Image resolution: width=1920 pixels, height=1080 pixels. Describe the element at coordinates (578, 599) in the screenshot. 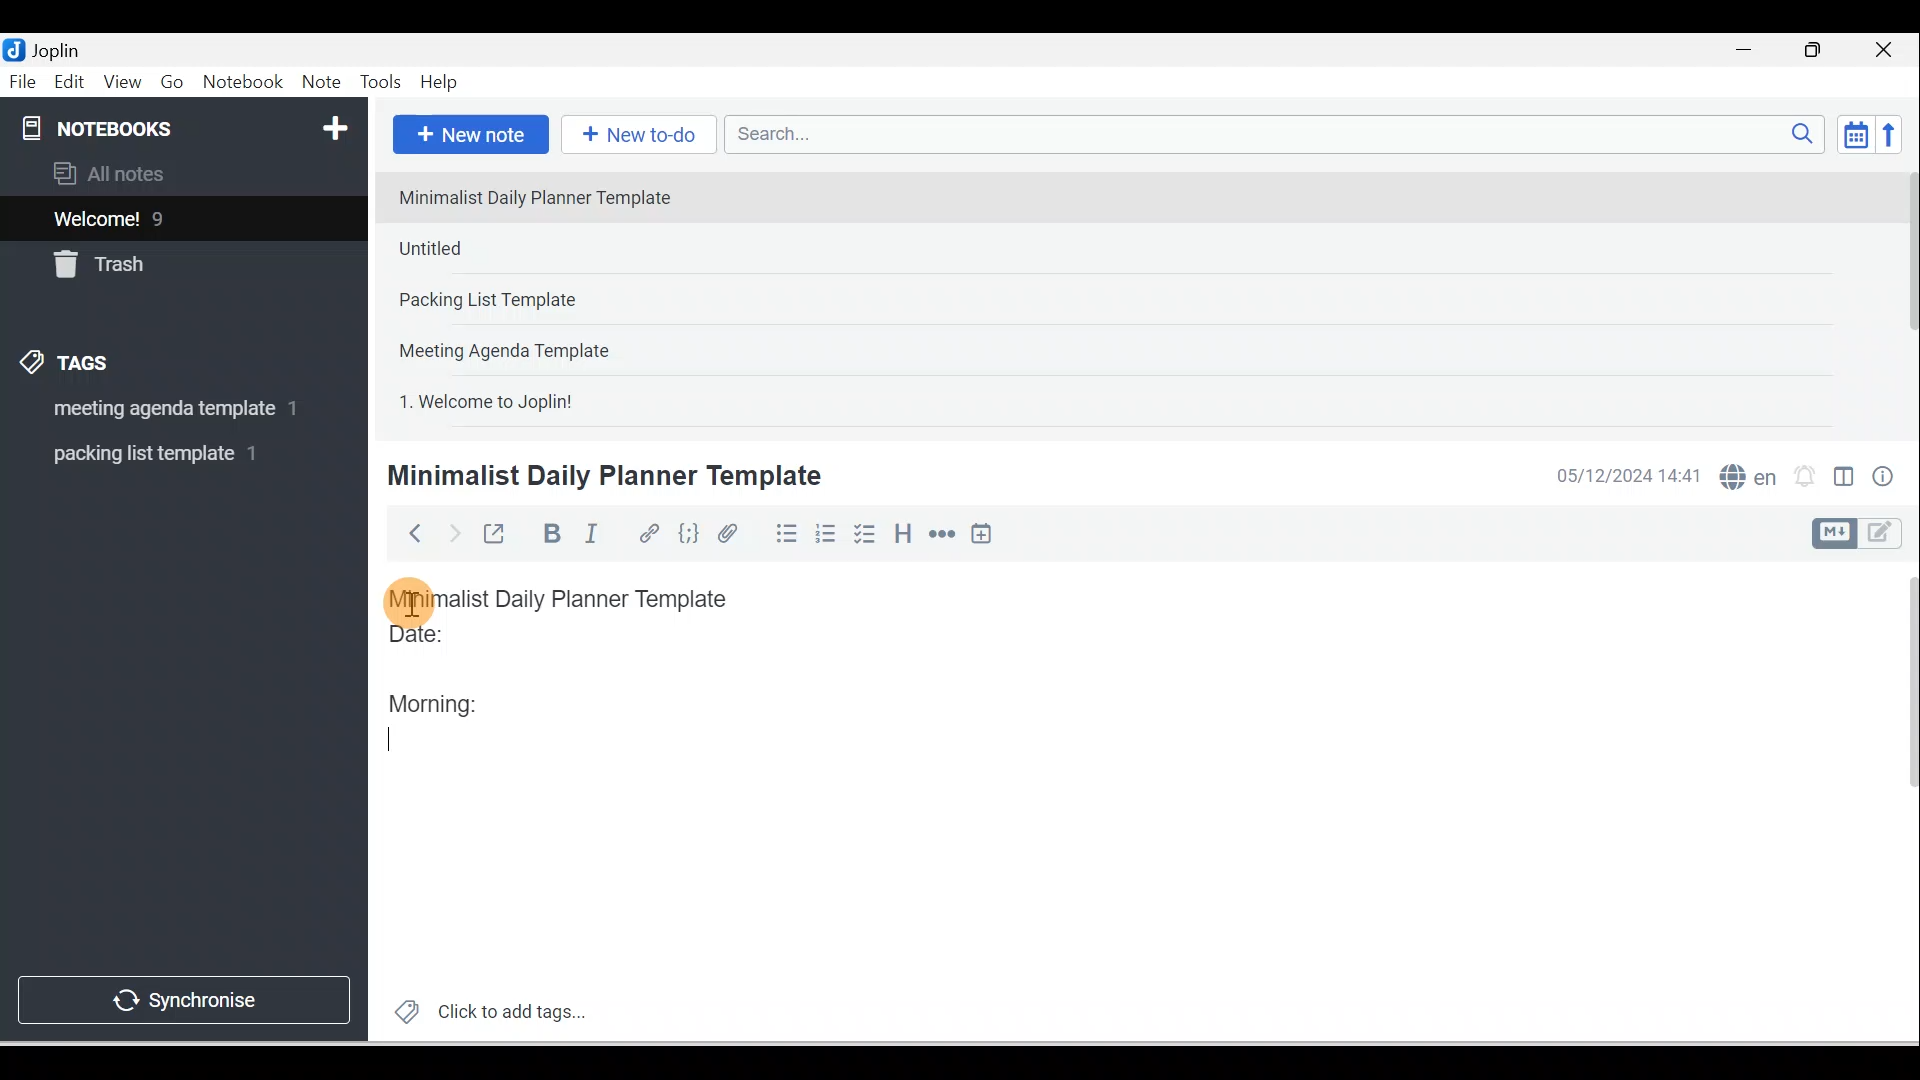

I see `Minimalist Daily Planner Template` at that location.